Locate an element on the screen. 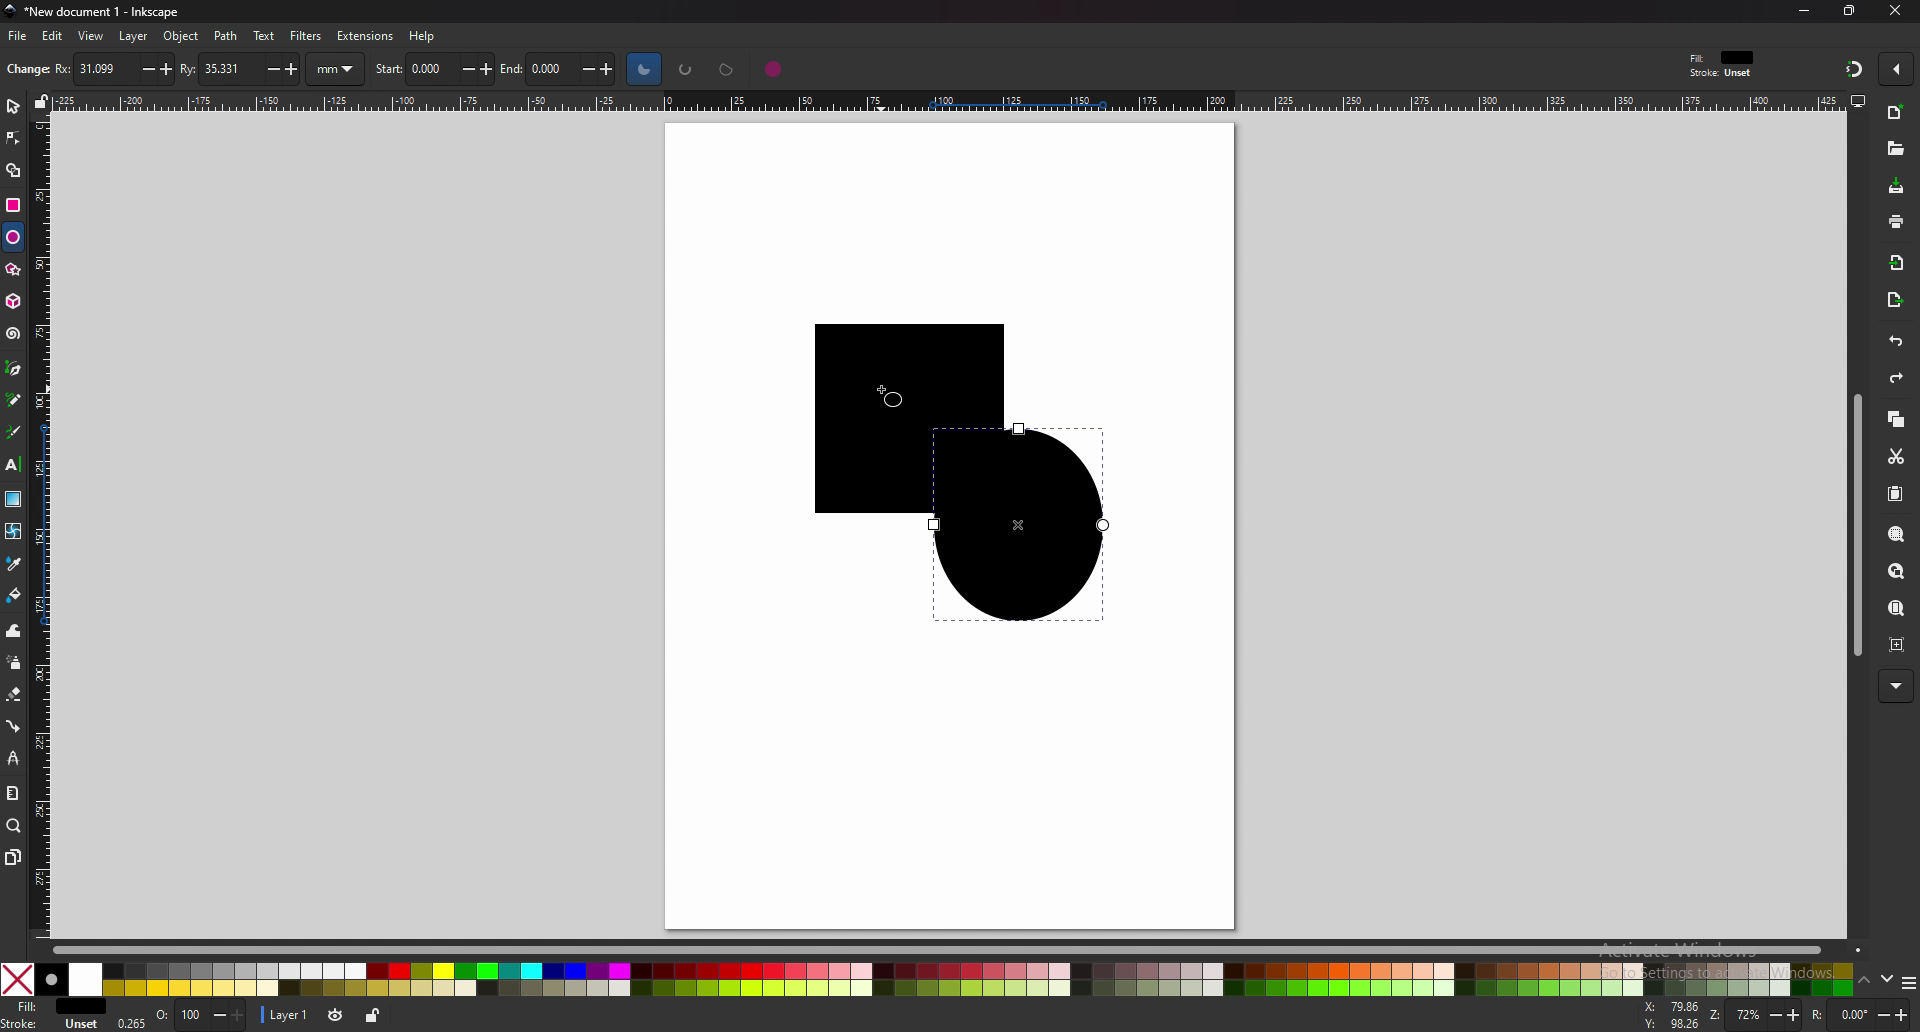 Image resolution: width=1920 pixels, height=1032 pixels. shape builder is located at coordinates (12, 172).